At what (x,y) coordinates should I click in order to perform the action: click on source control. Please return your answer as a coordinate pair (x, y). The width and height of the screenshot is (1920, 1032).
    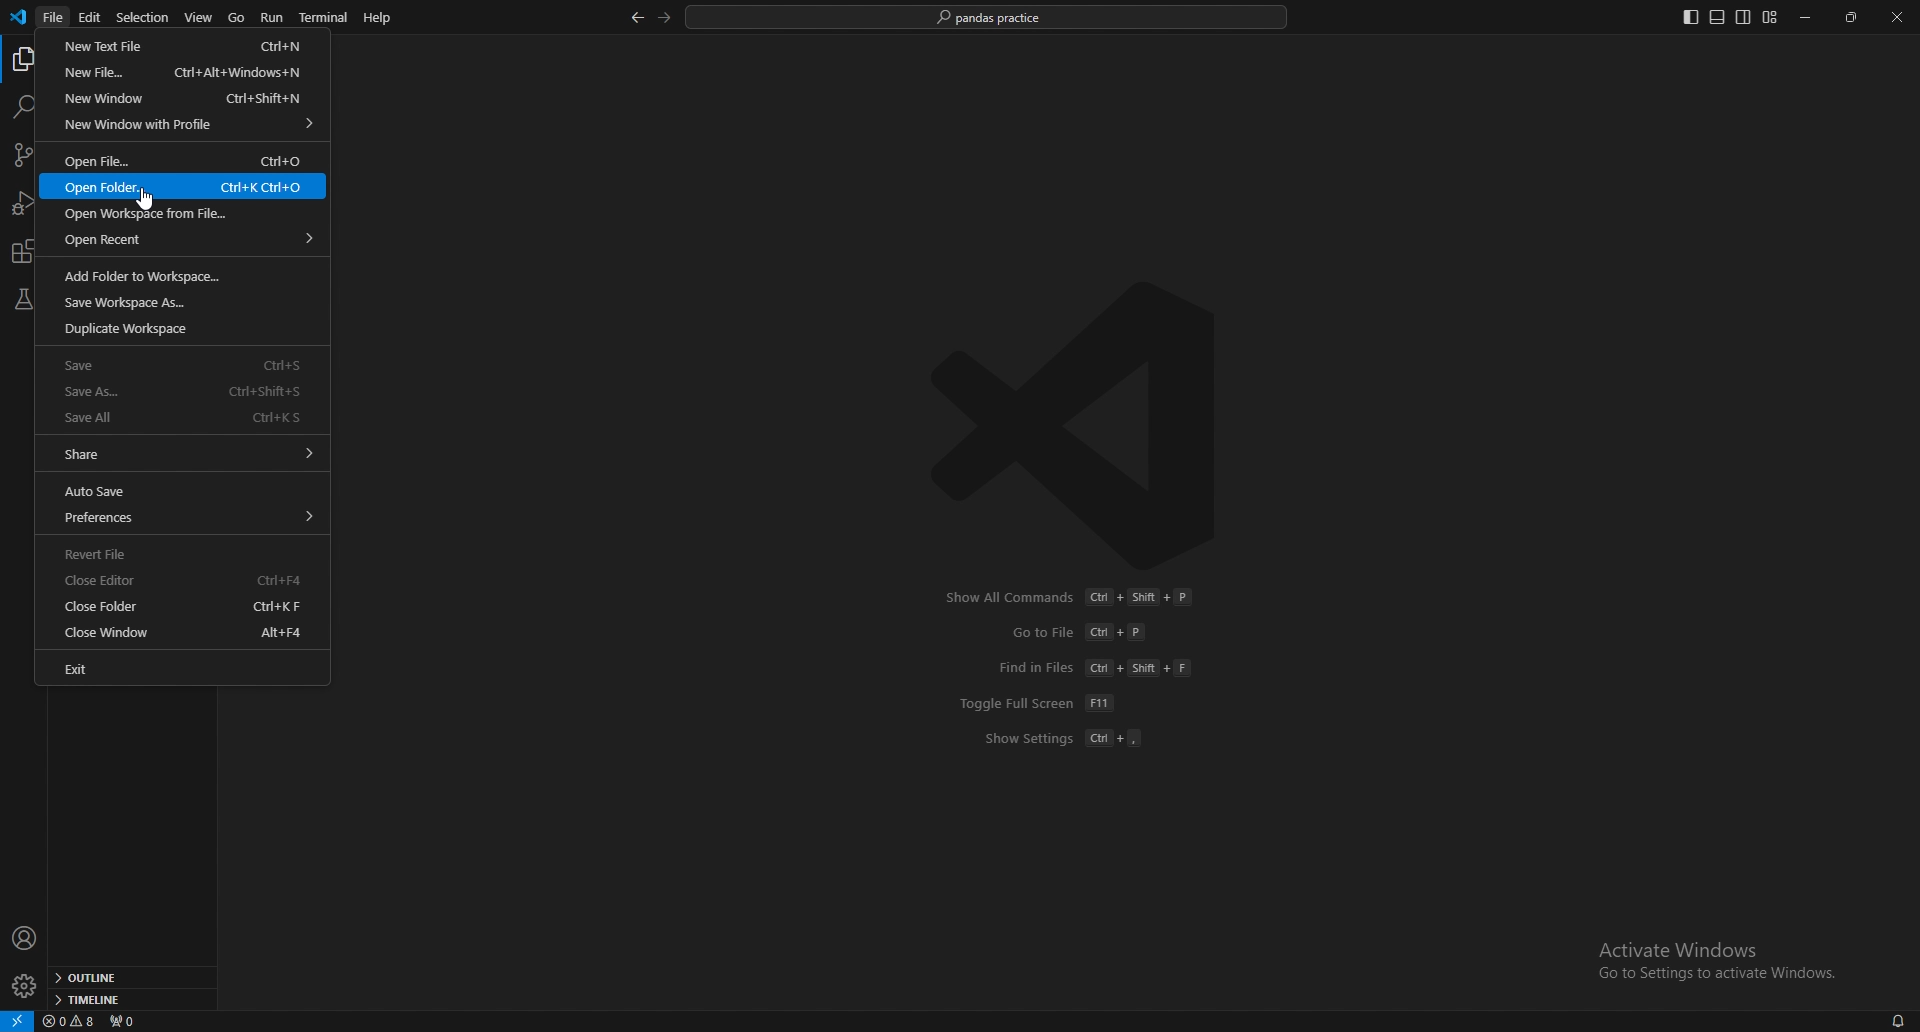
    Looking at the image, I should click on (22, 155).